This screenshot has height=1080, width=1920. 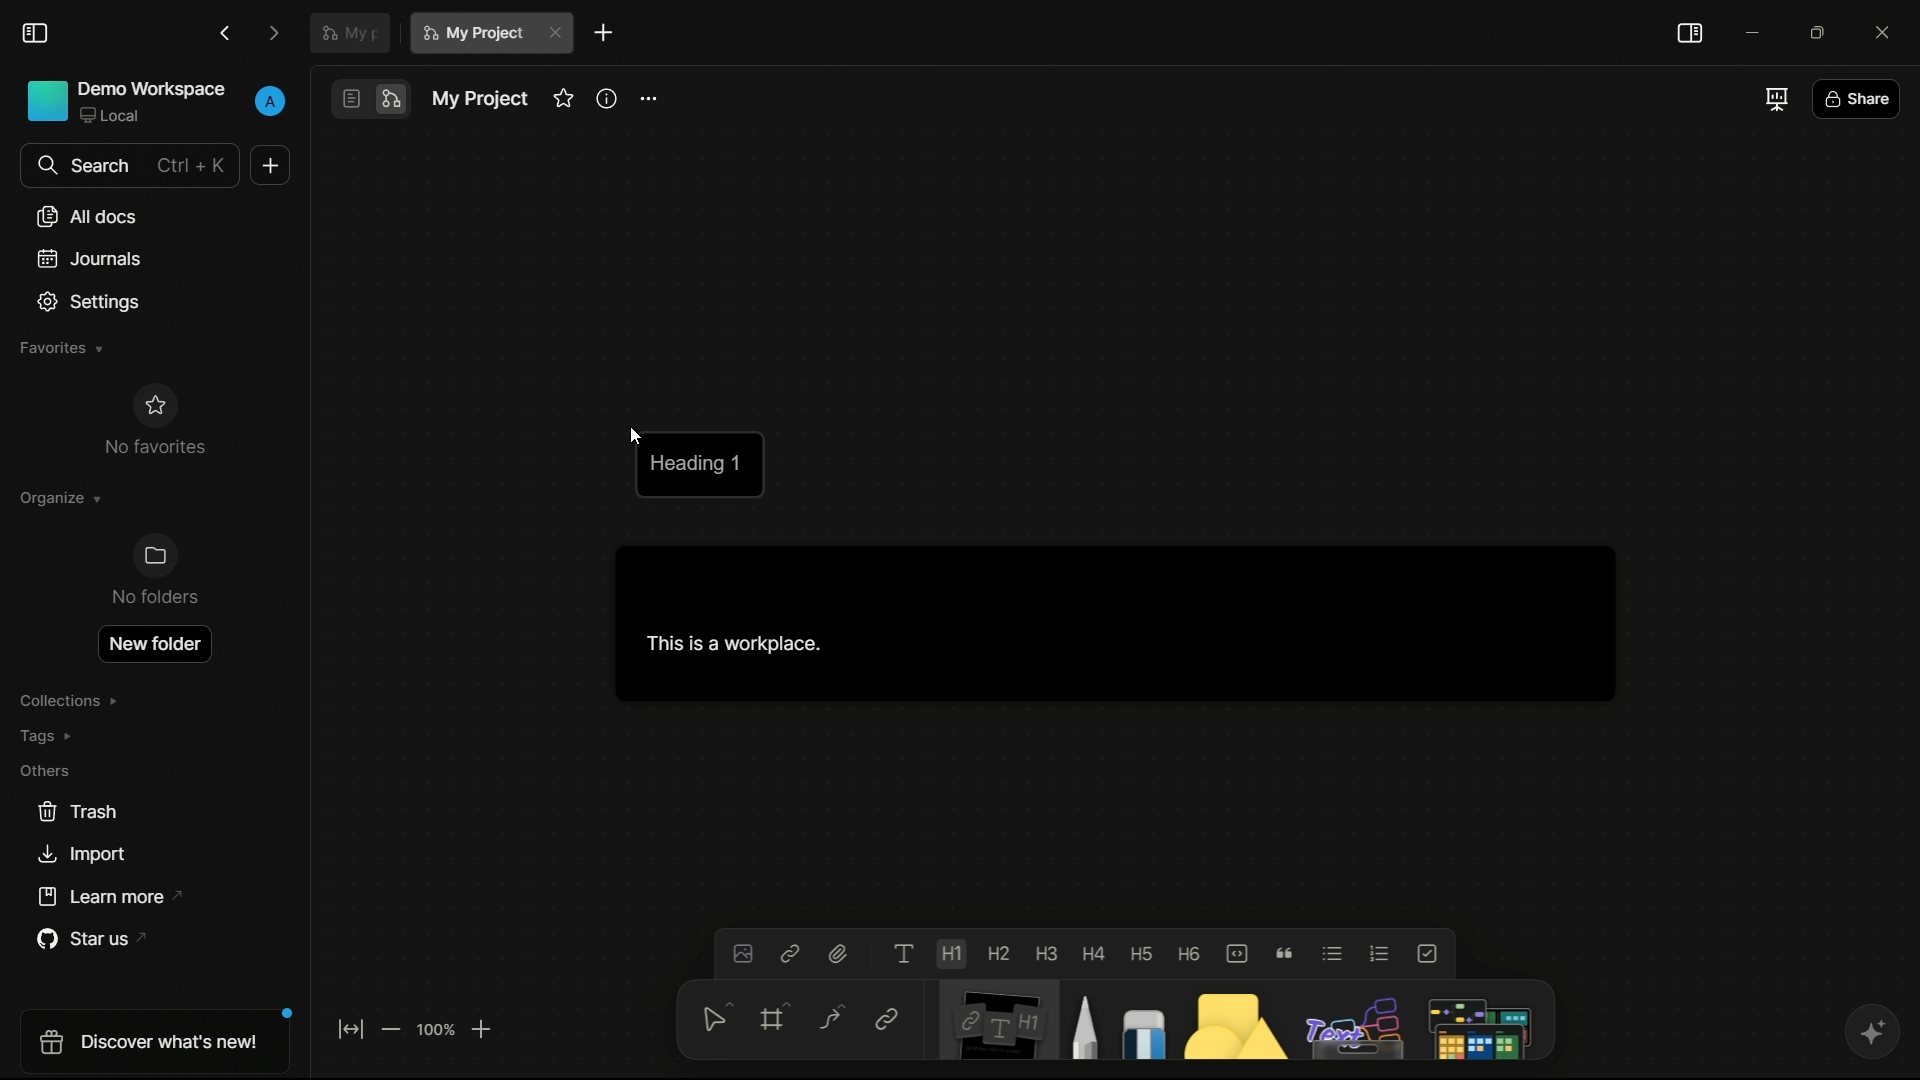 I want to click on connector, so click(x=826, y=1018).